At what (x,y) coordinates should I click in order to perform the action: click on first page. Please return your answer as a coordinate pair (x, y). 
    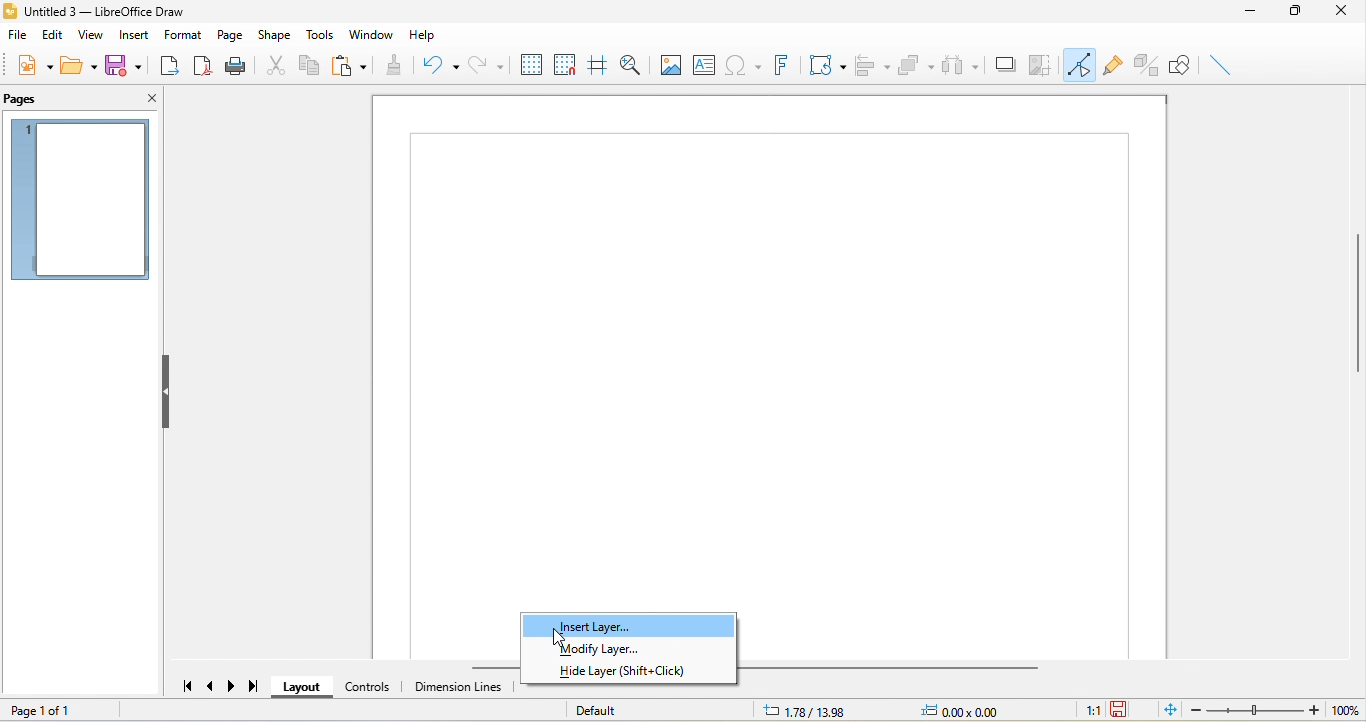
    Looking at the image, I should click on (183, 686).